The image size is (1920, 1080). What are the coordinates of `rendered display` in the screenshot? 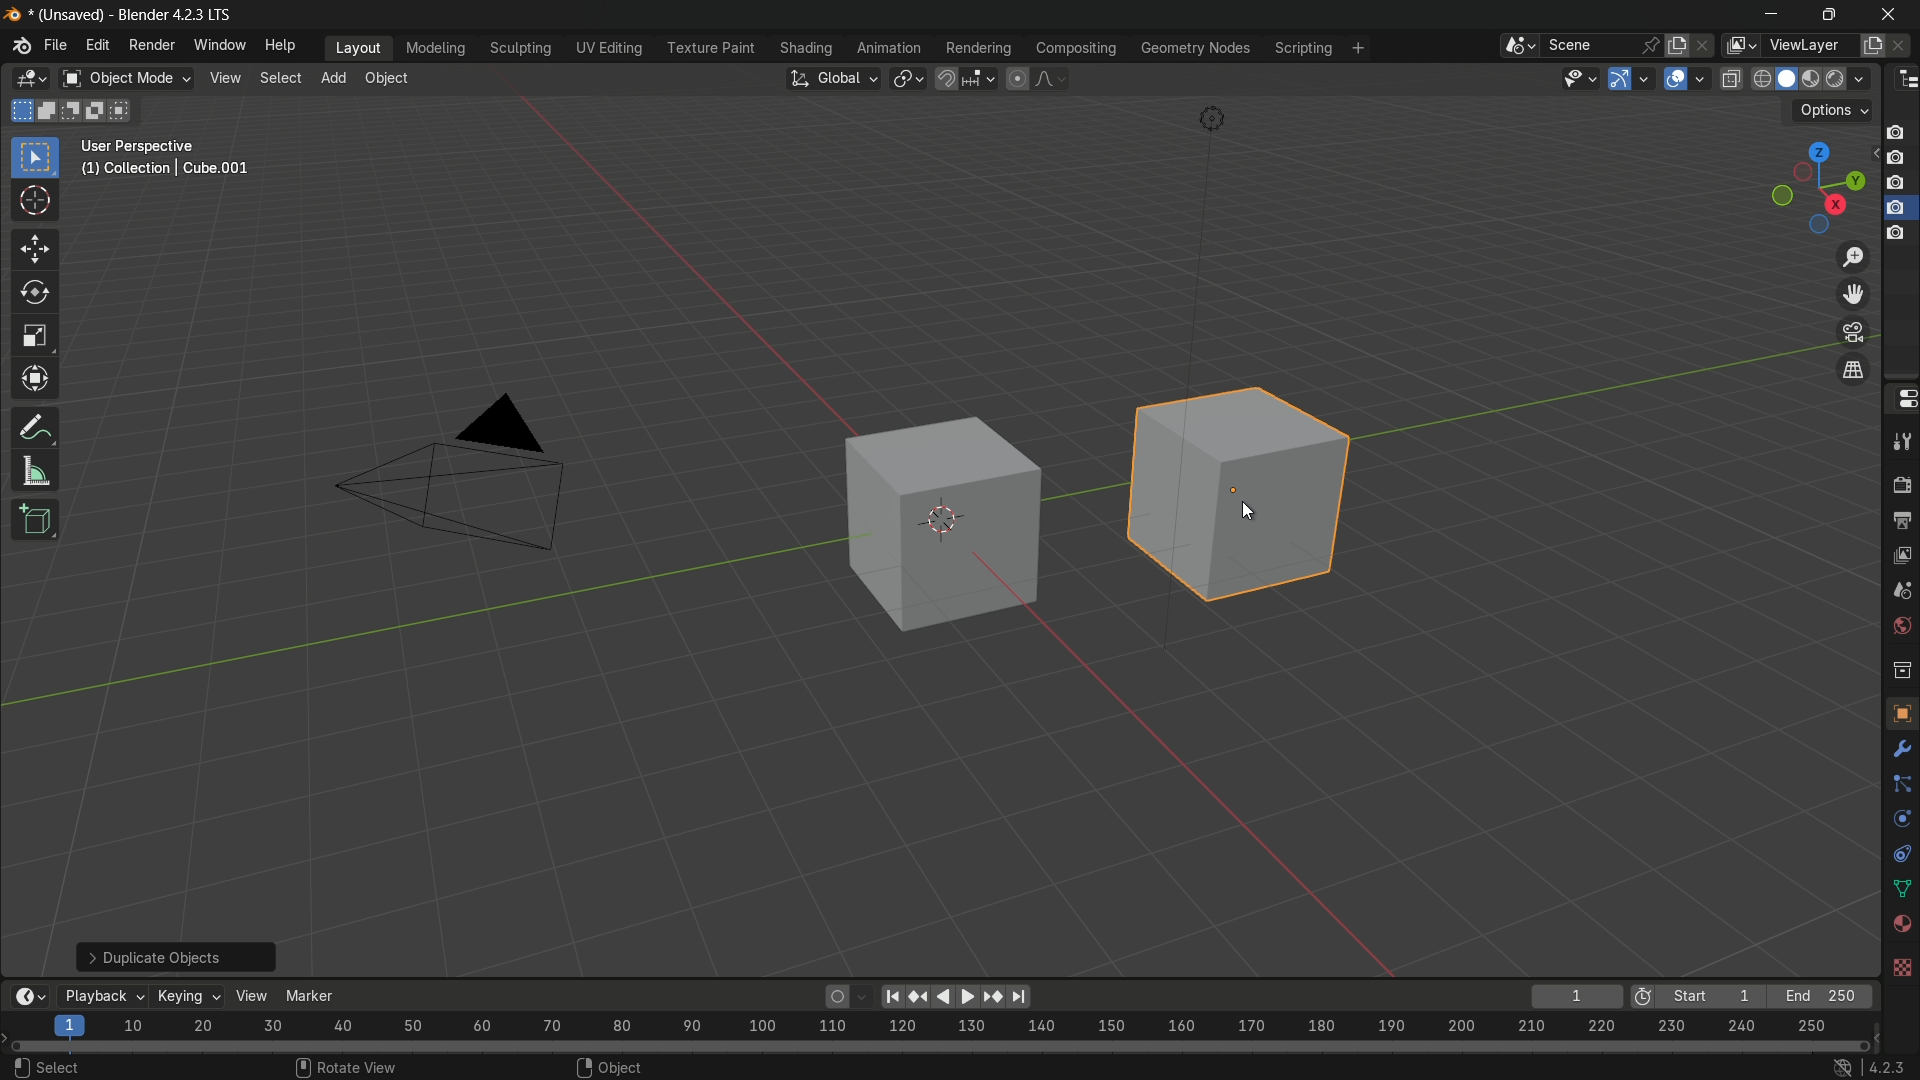 It's located at (1849, 81).